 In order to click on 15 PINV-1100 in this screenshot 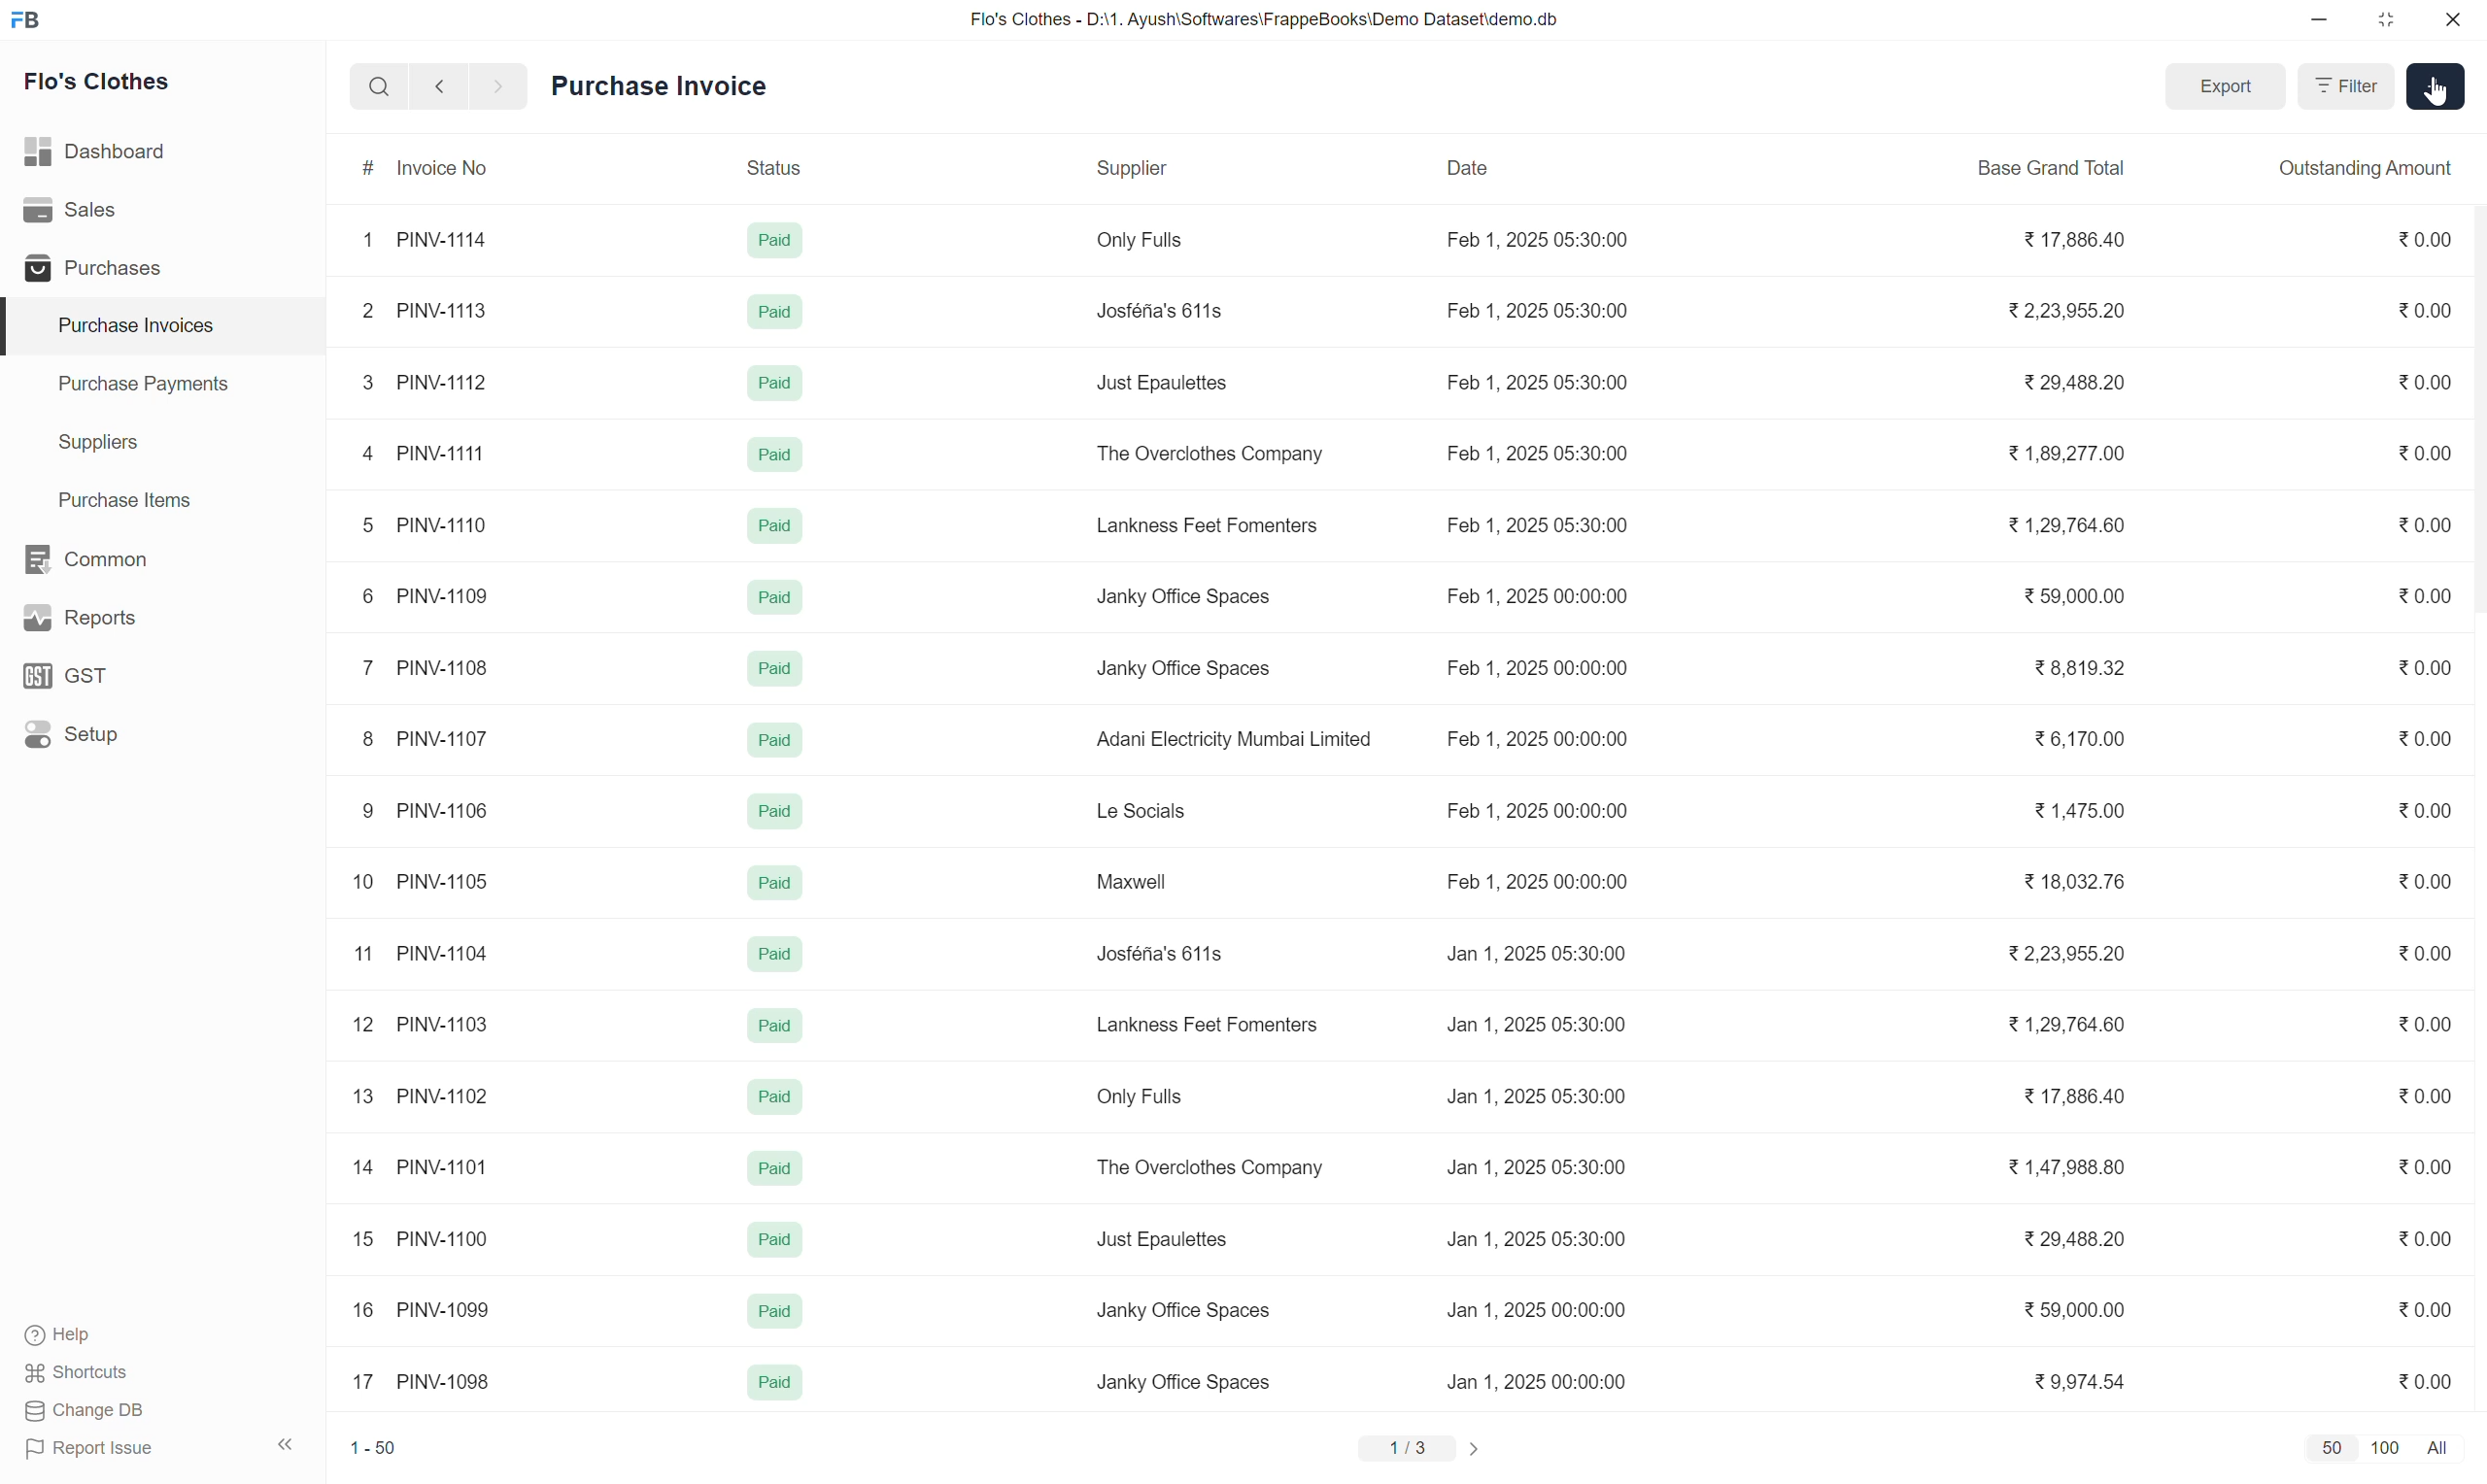, I will do `click(422, 1238)`.